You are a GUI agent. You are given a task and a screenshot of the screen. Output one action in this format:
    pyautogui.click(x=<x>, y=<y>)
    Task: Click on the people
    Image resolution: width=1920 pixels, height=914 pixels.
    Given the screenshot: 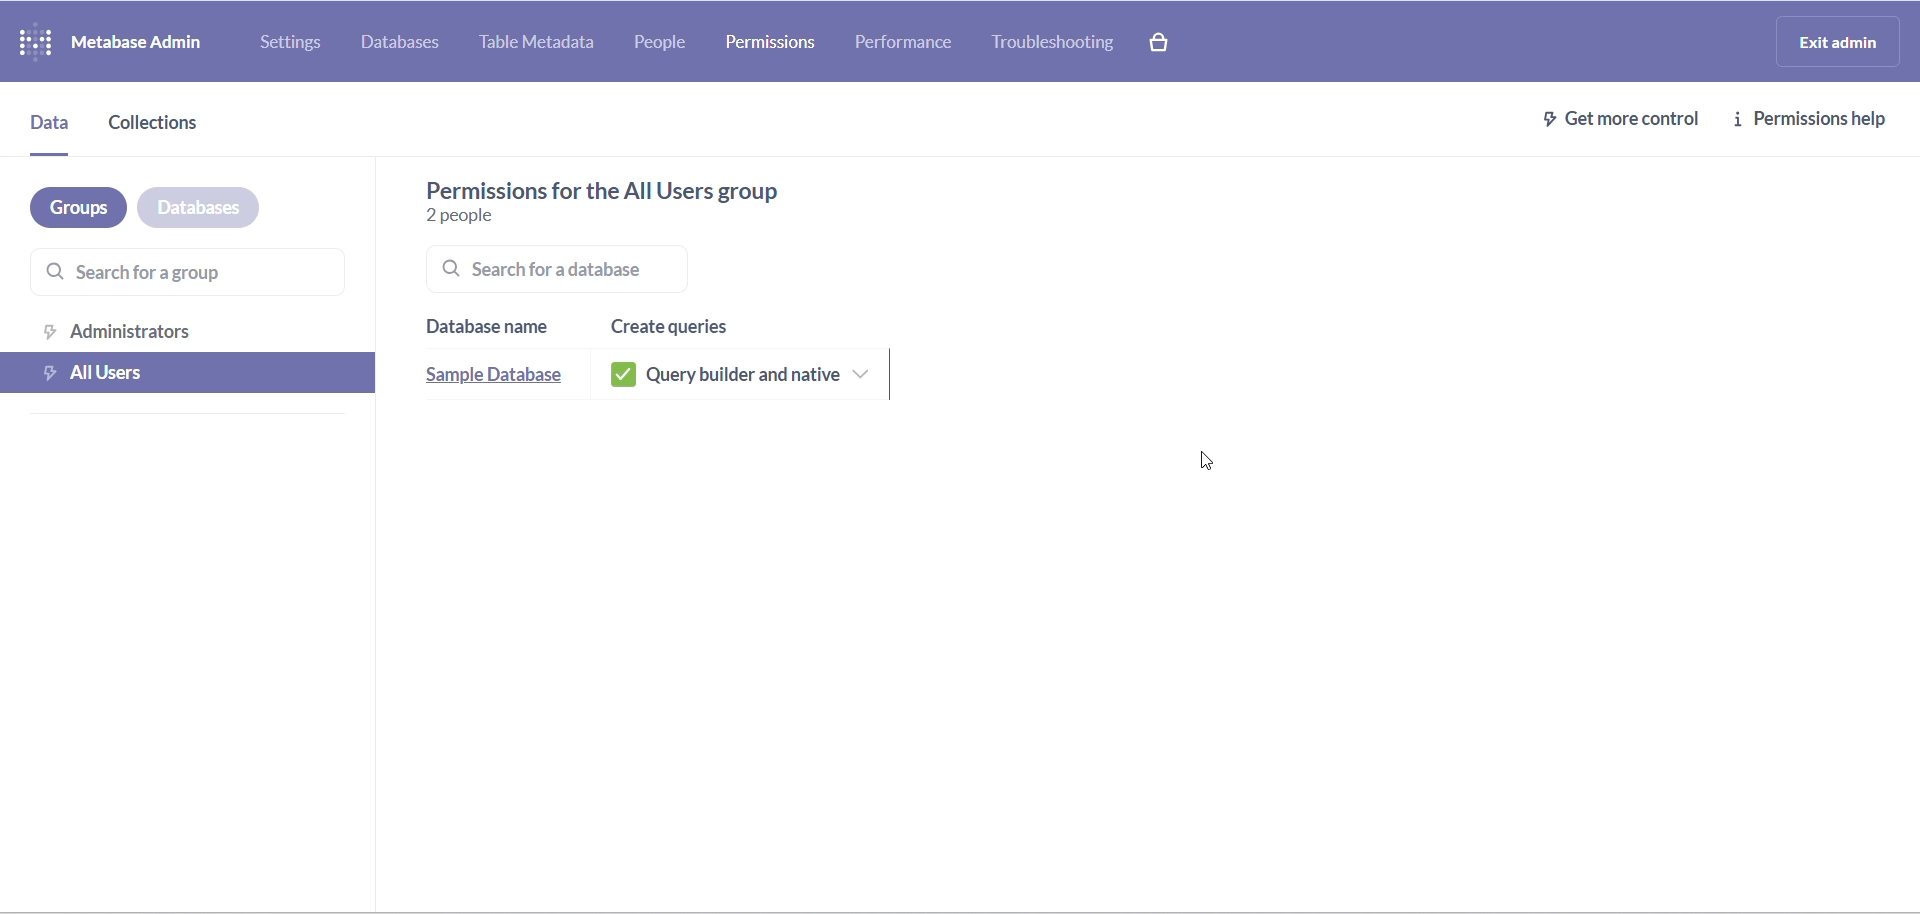 What is the action you would take?
    pyautogui.click(x=674, y=44)
    